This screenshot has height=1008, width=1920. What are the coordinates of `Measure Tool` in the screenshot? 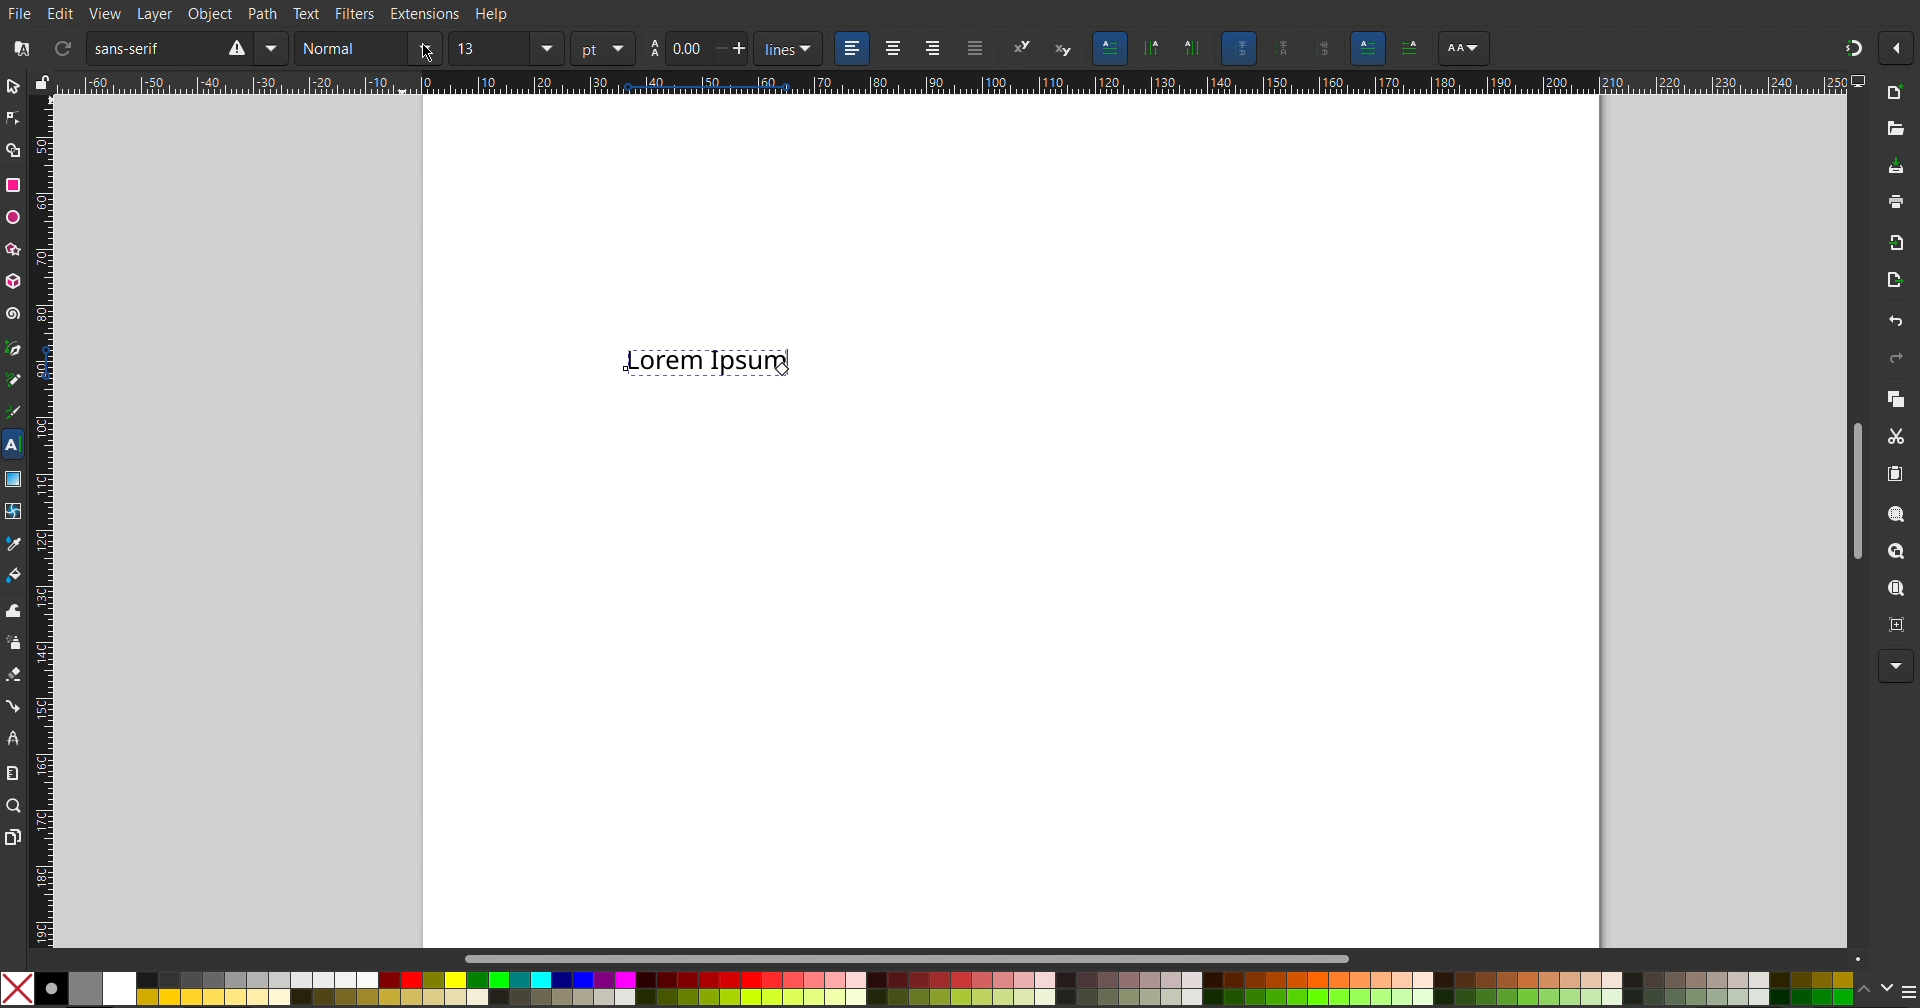 It's located at (14, 772).